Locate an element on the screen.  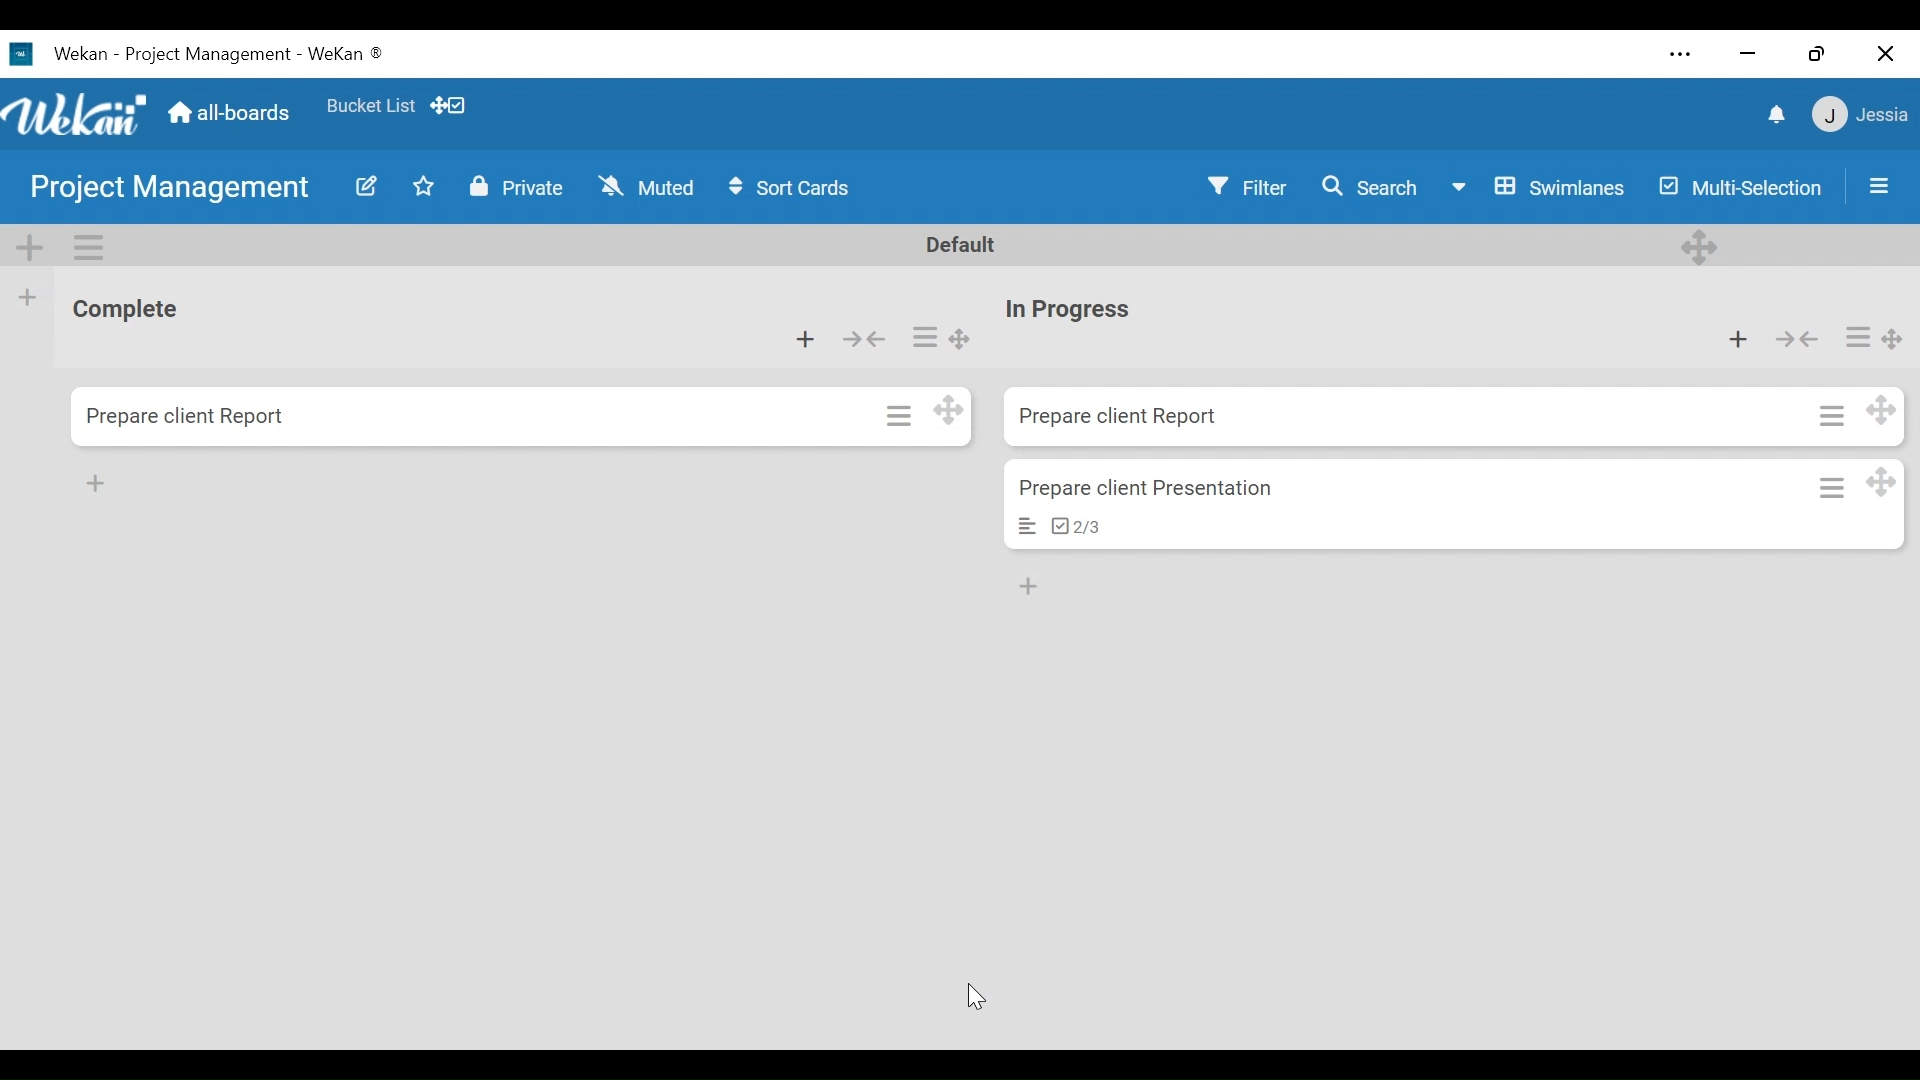
Private is located at coordinates (519, 188).